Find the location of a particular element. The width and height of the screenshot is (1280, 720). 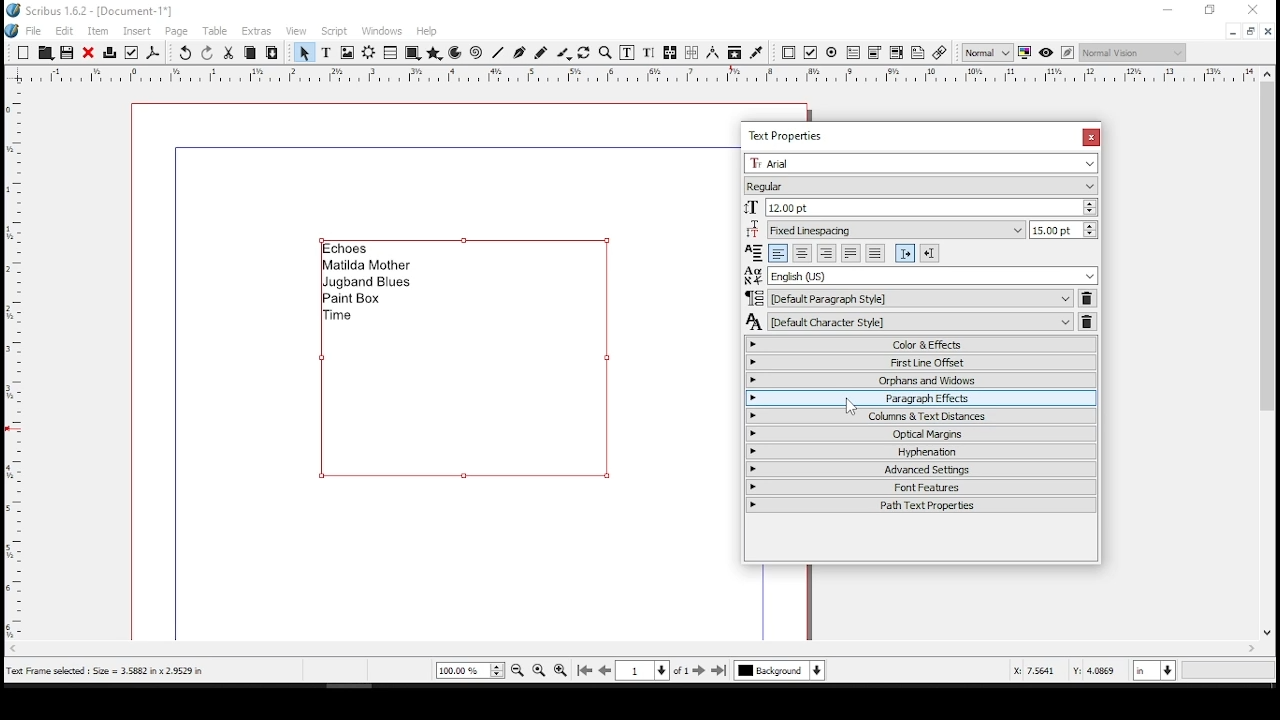

link text frames is located at coordinates (670, 54).